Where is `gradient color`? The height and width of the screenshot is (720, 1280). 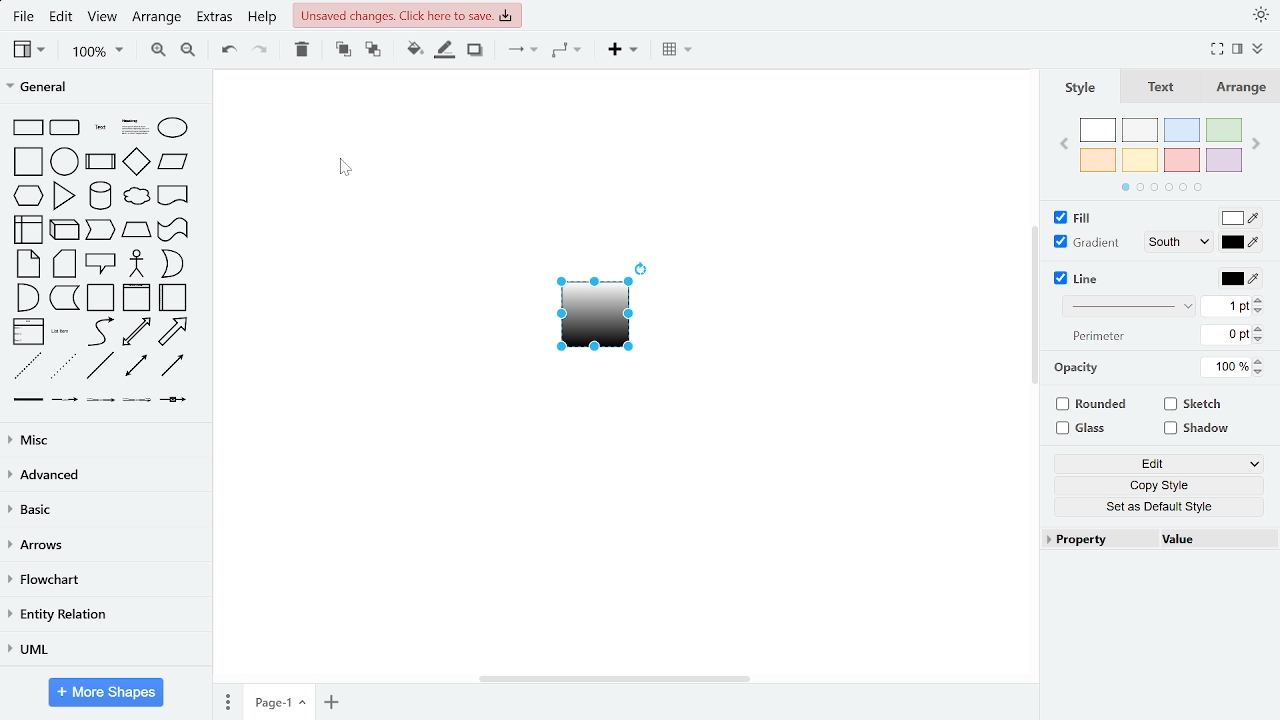 gradient color is located at coordinates (1242, 241).